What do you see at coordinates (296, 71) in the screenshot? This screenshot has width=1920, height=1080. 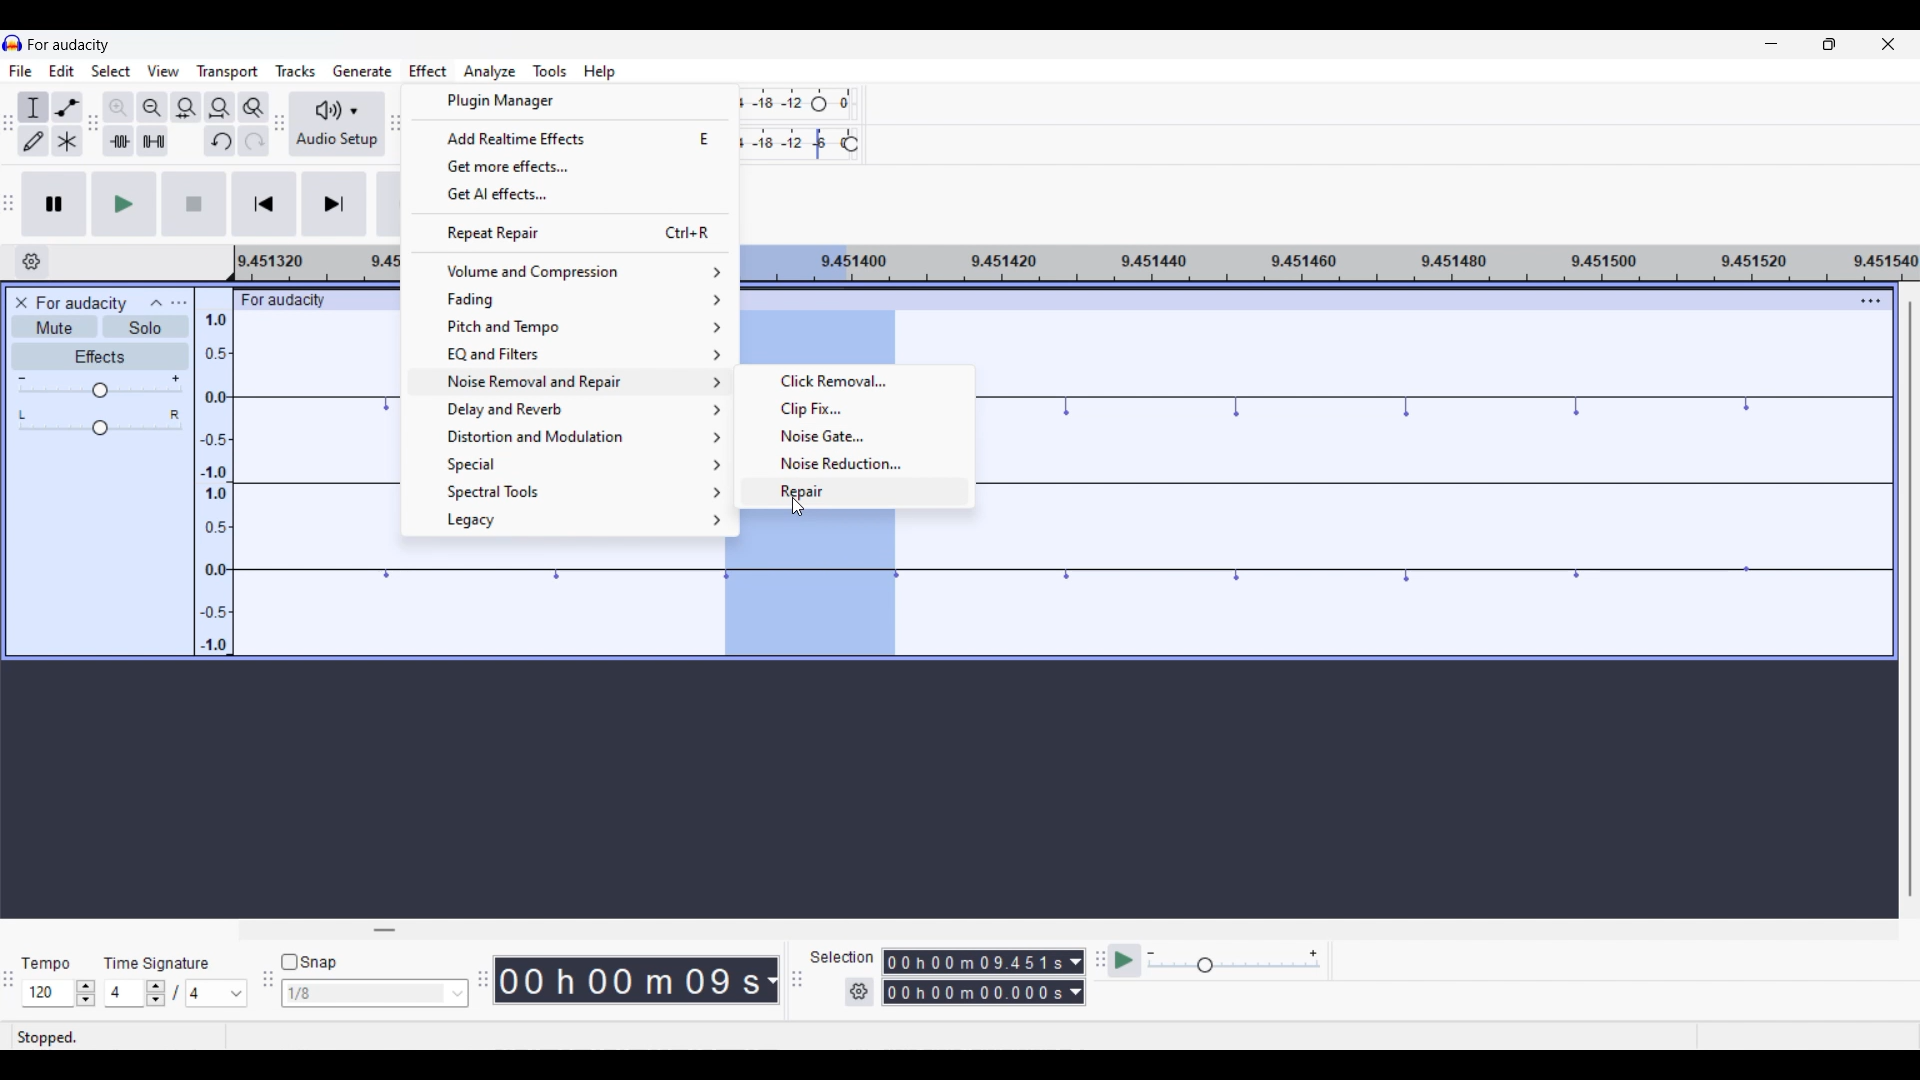 I see `Tracks menu` at bounding box center [296, 71].